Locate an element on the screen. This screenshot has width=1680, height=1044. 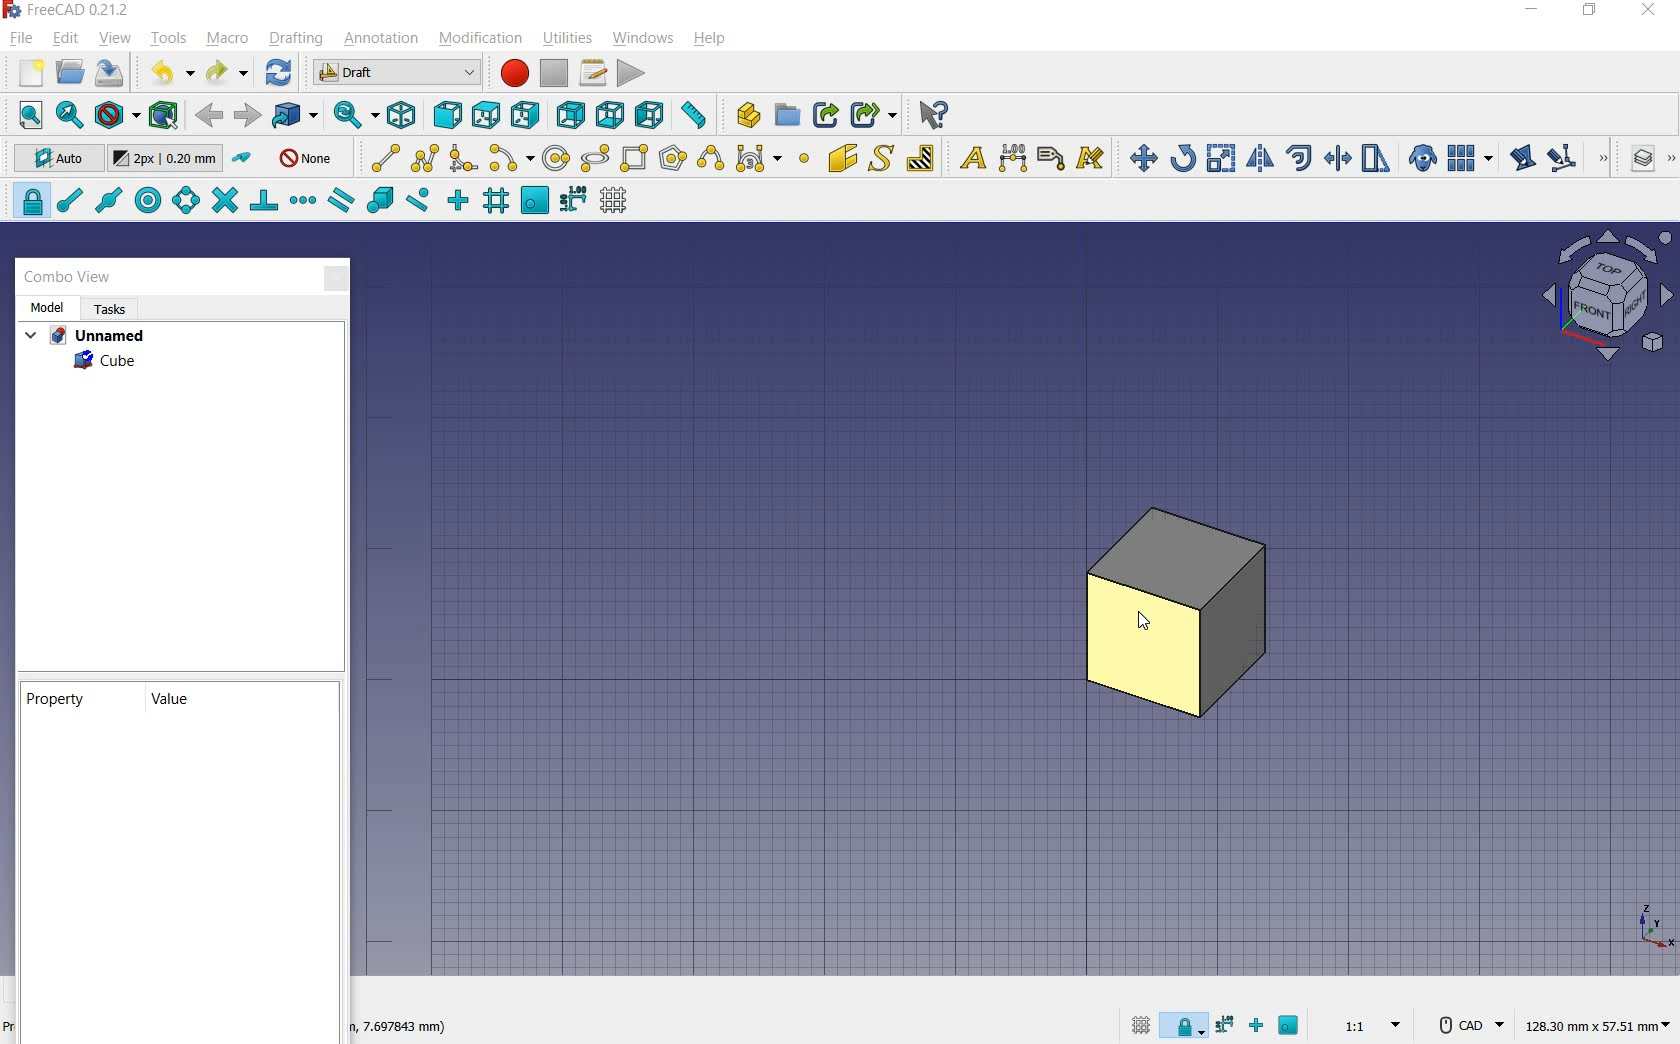
snap perpendicular is located at coordinates (265, 201).